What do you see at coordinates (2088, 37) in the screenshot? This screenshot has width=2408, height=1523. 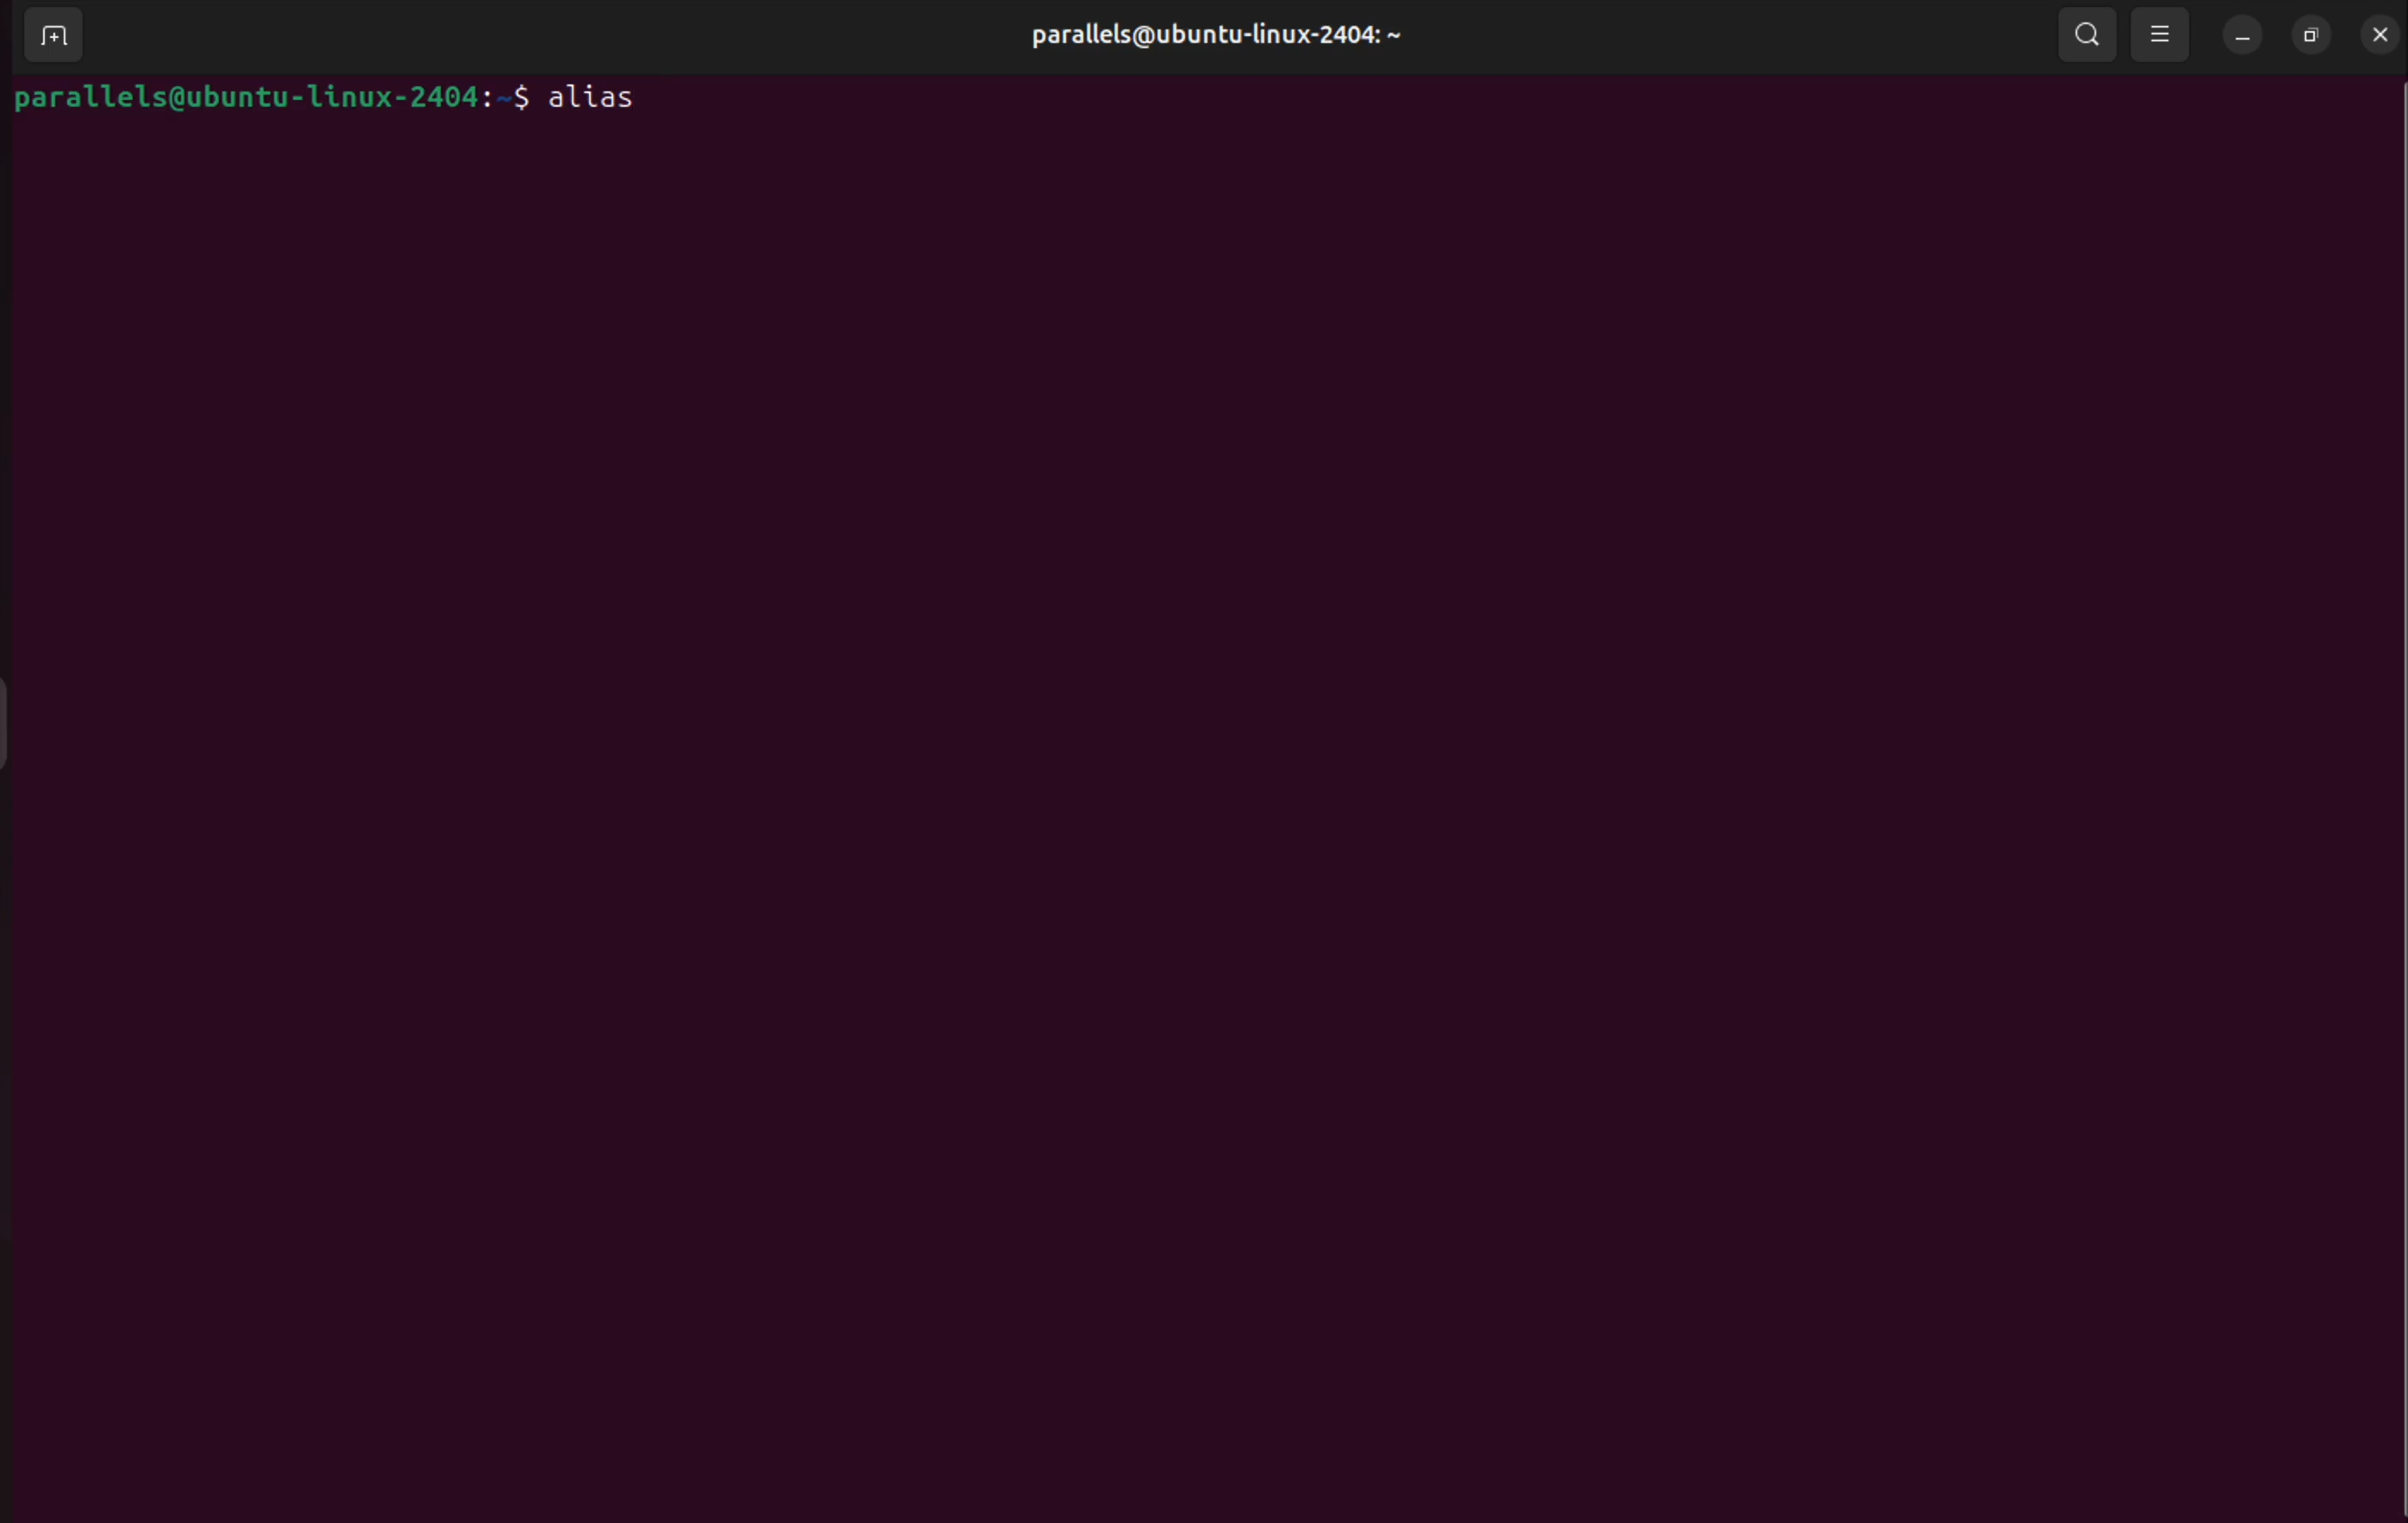 I see `search` at bounding box center [2088, 37].